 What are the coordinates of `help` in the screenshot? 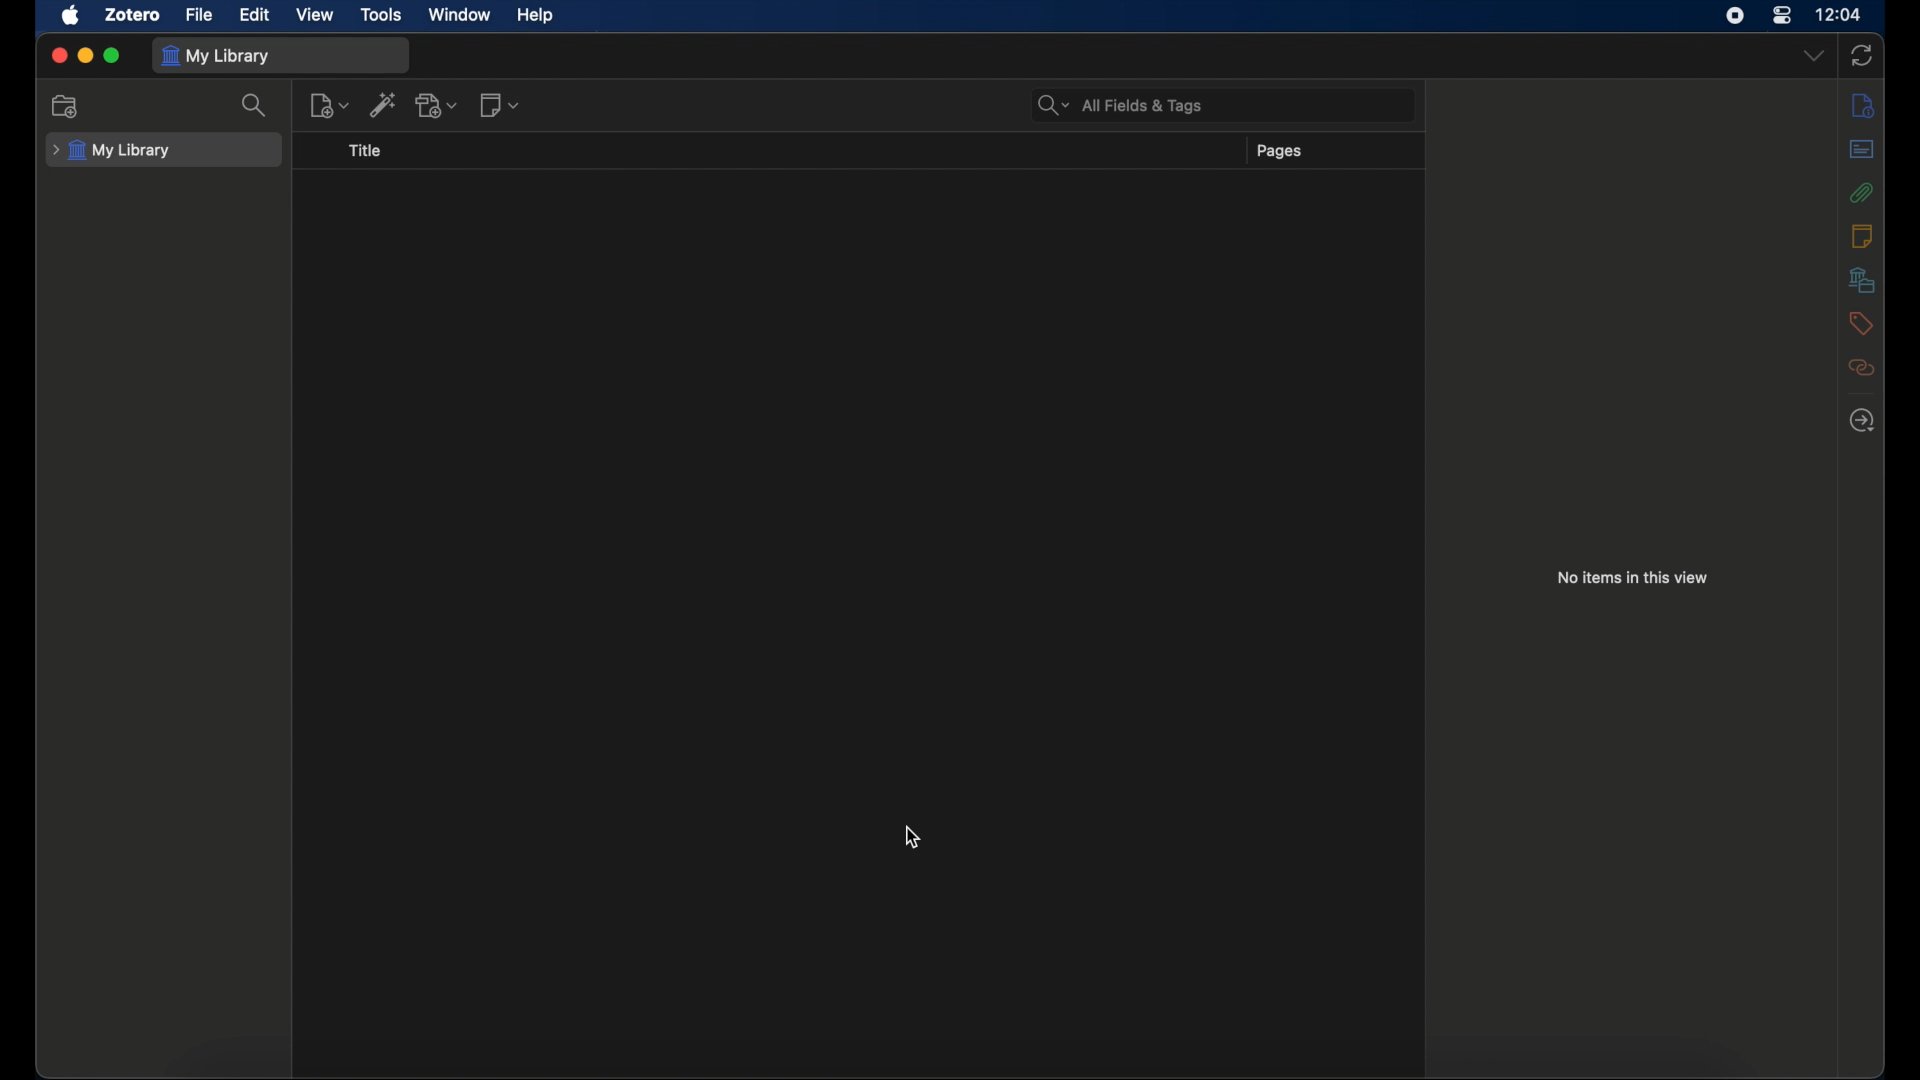 It's located at (535, 15).